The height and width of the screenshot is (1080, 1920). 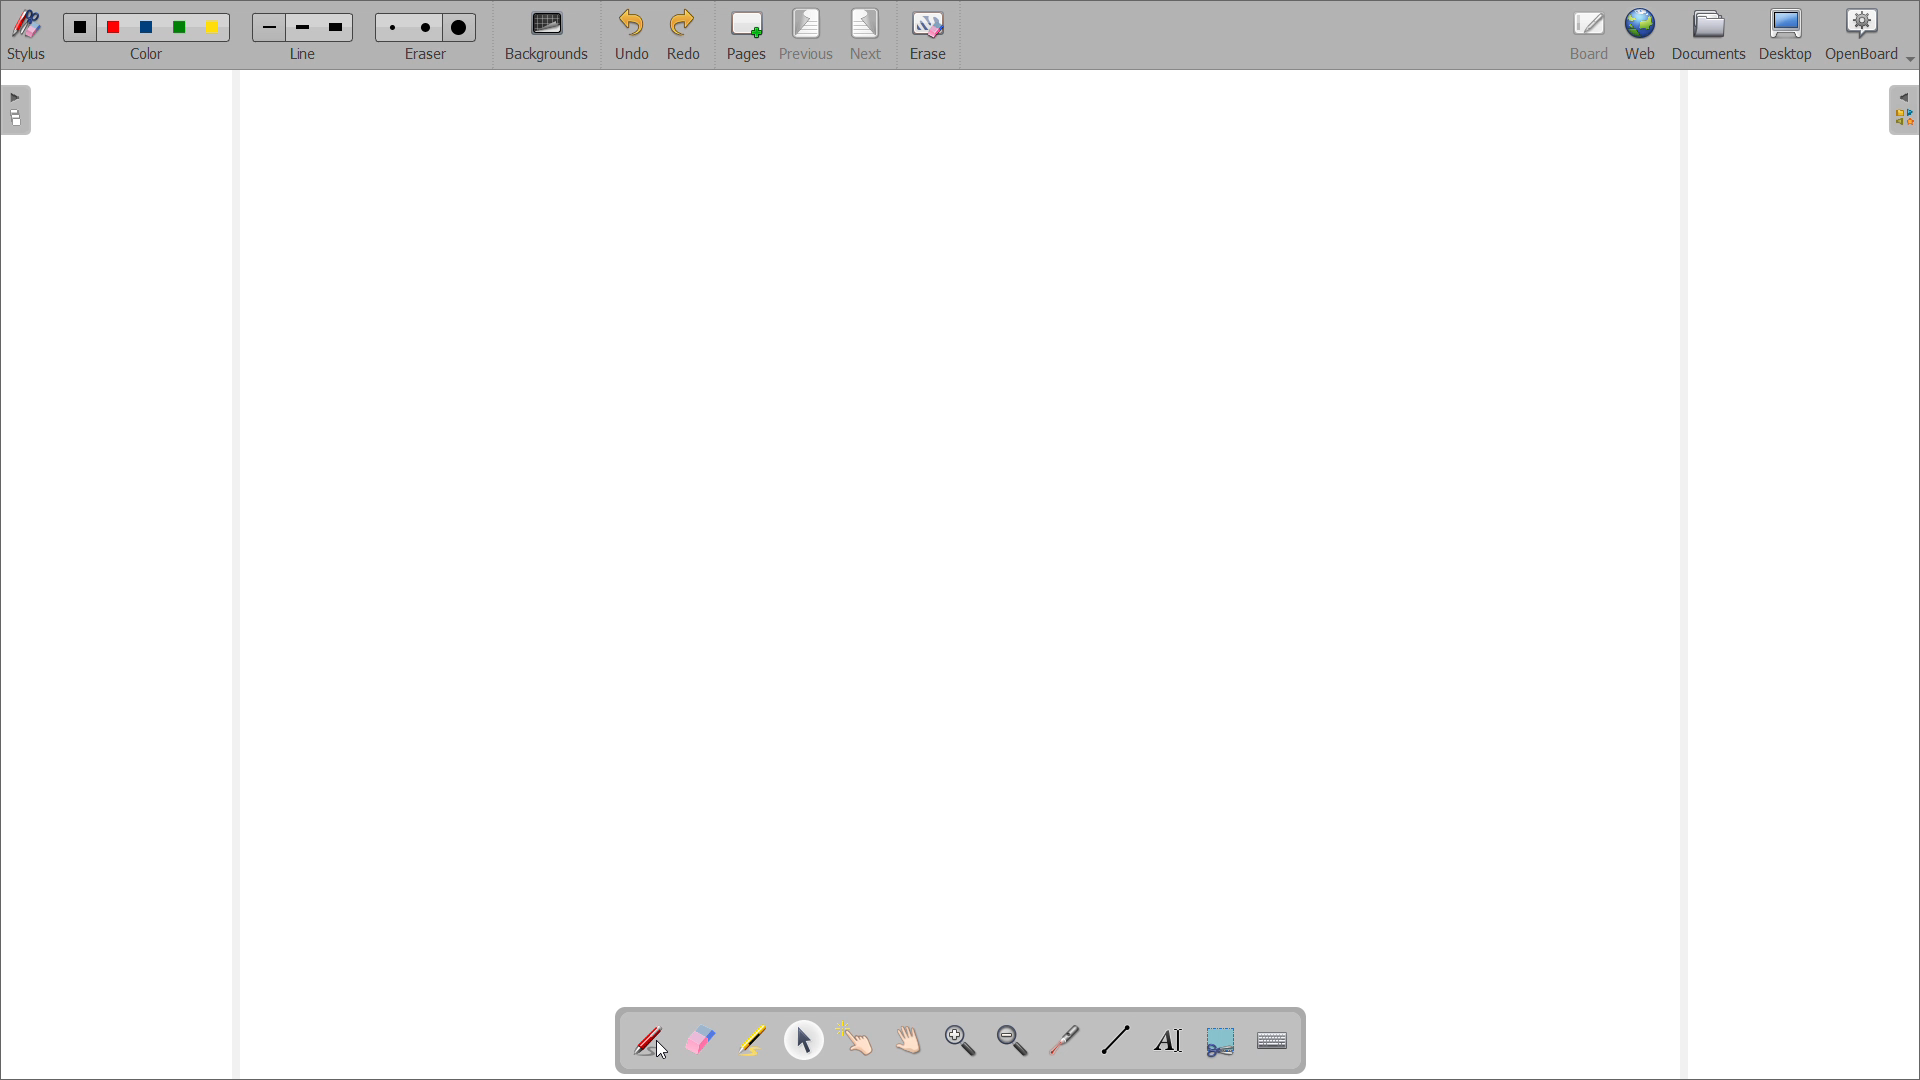 What do you see at coordinates (394, 27) in the screenshot?
I see `Eraser size` at bounding box center [394, 27].